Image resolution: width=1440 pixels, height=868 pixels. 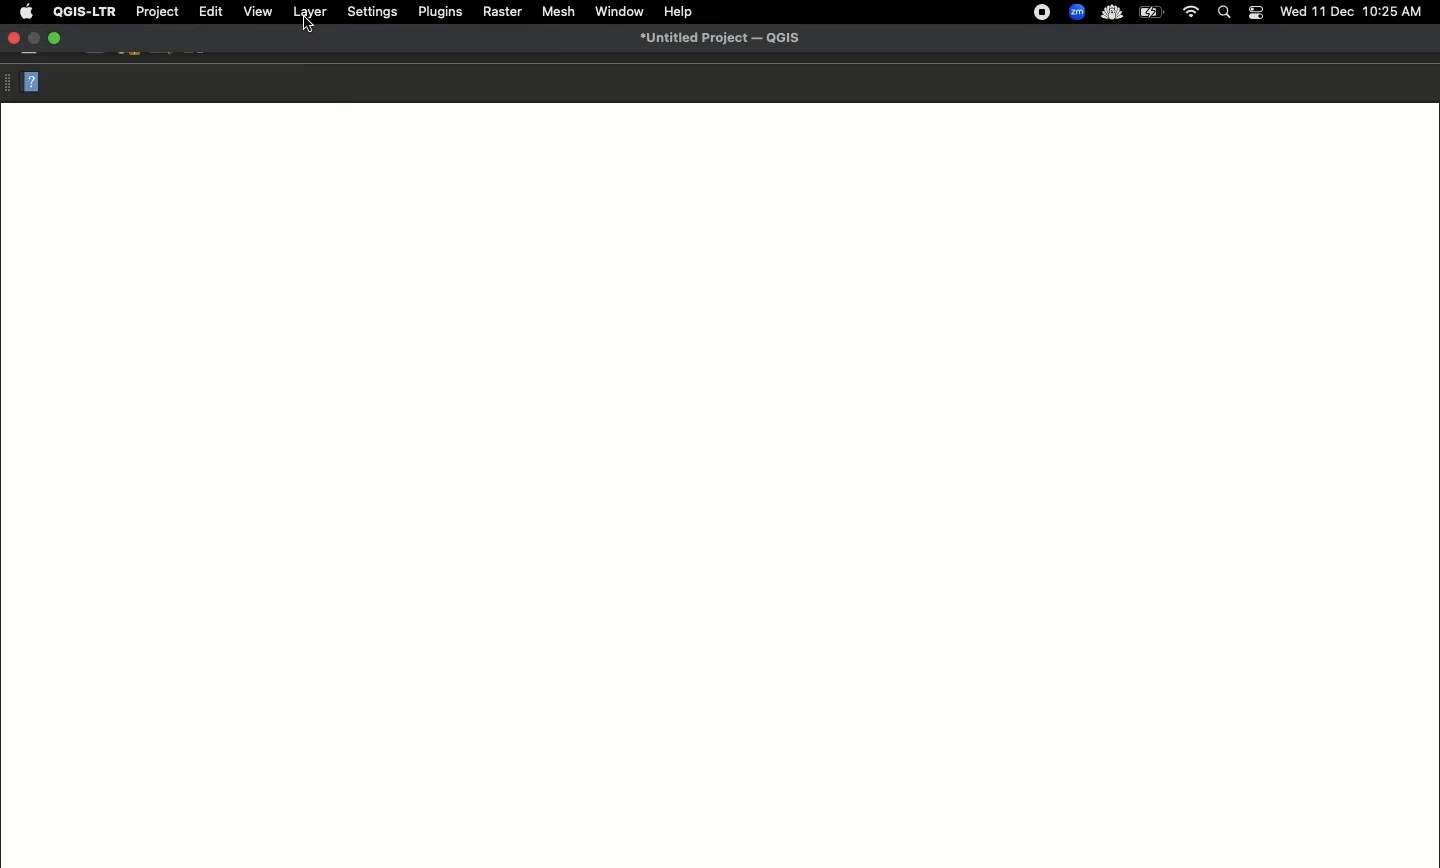 I want to click on zoom, so click(x=1075, y=11).